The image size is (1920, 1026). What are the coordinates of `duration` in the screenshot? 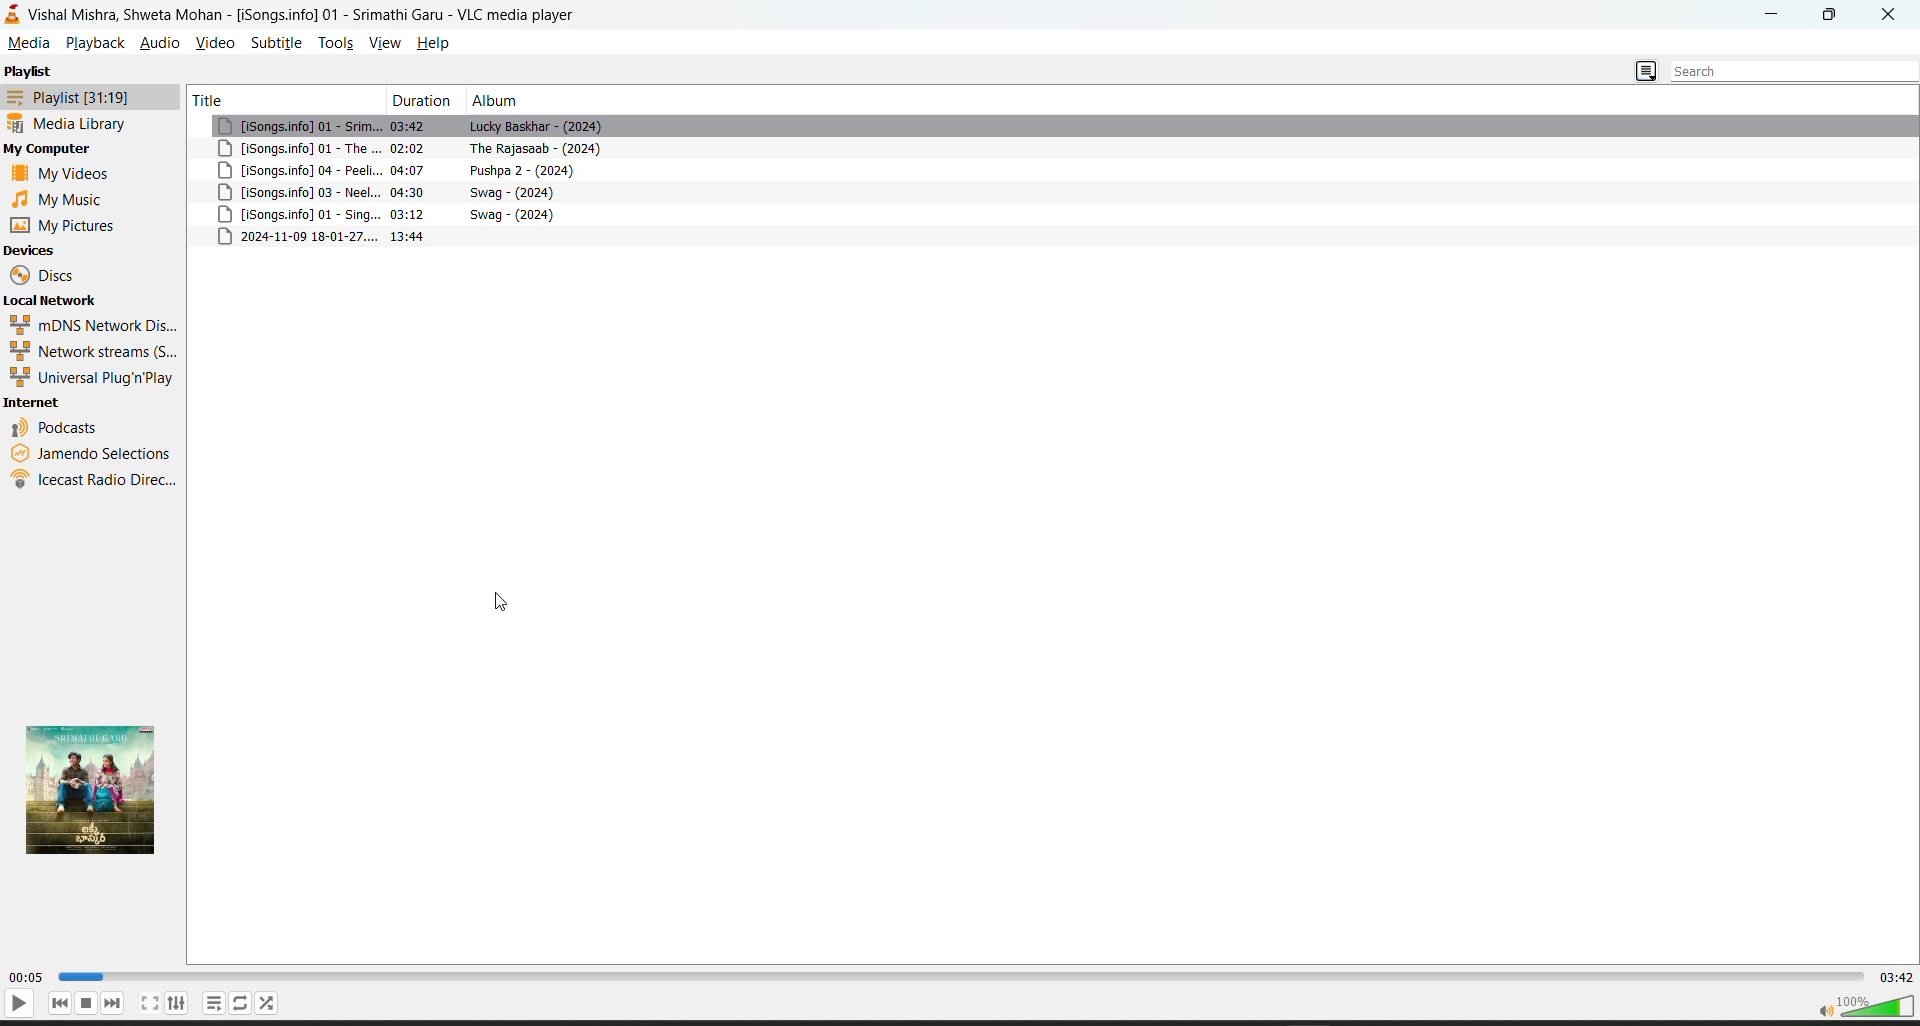 It's located at (418, 100).